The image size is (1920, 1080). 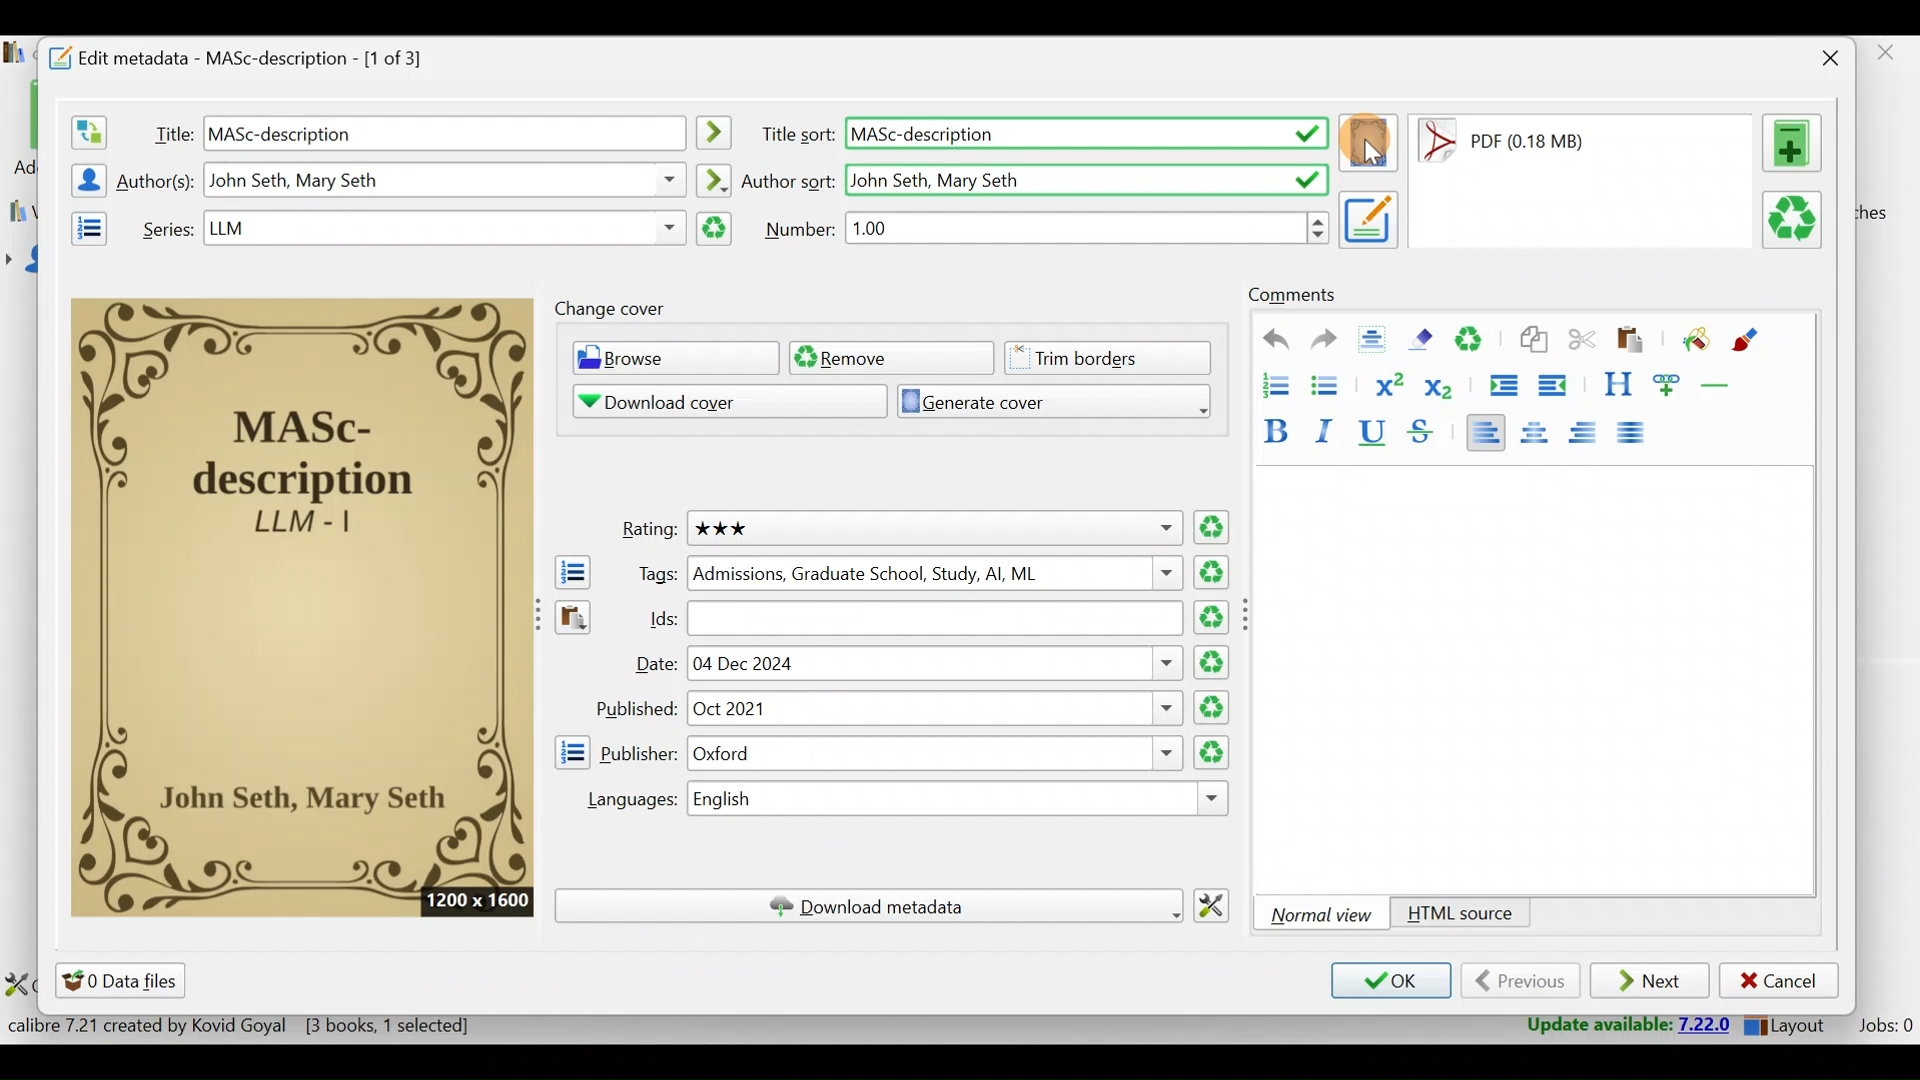 What do you see at coordinates (1423, 434) in the screenshot?
I see `Strikethrough` at bounding box center [1423, 434].